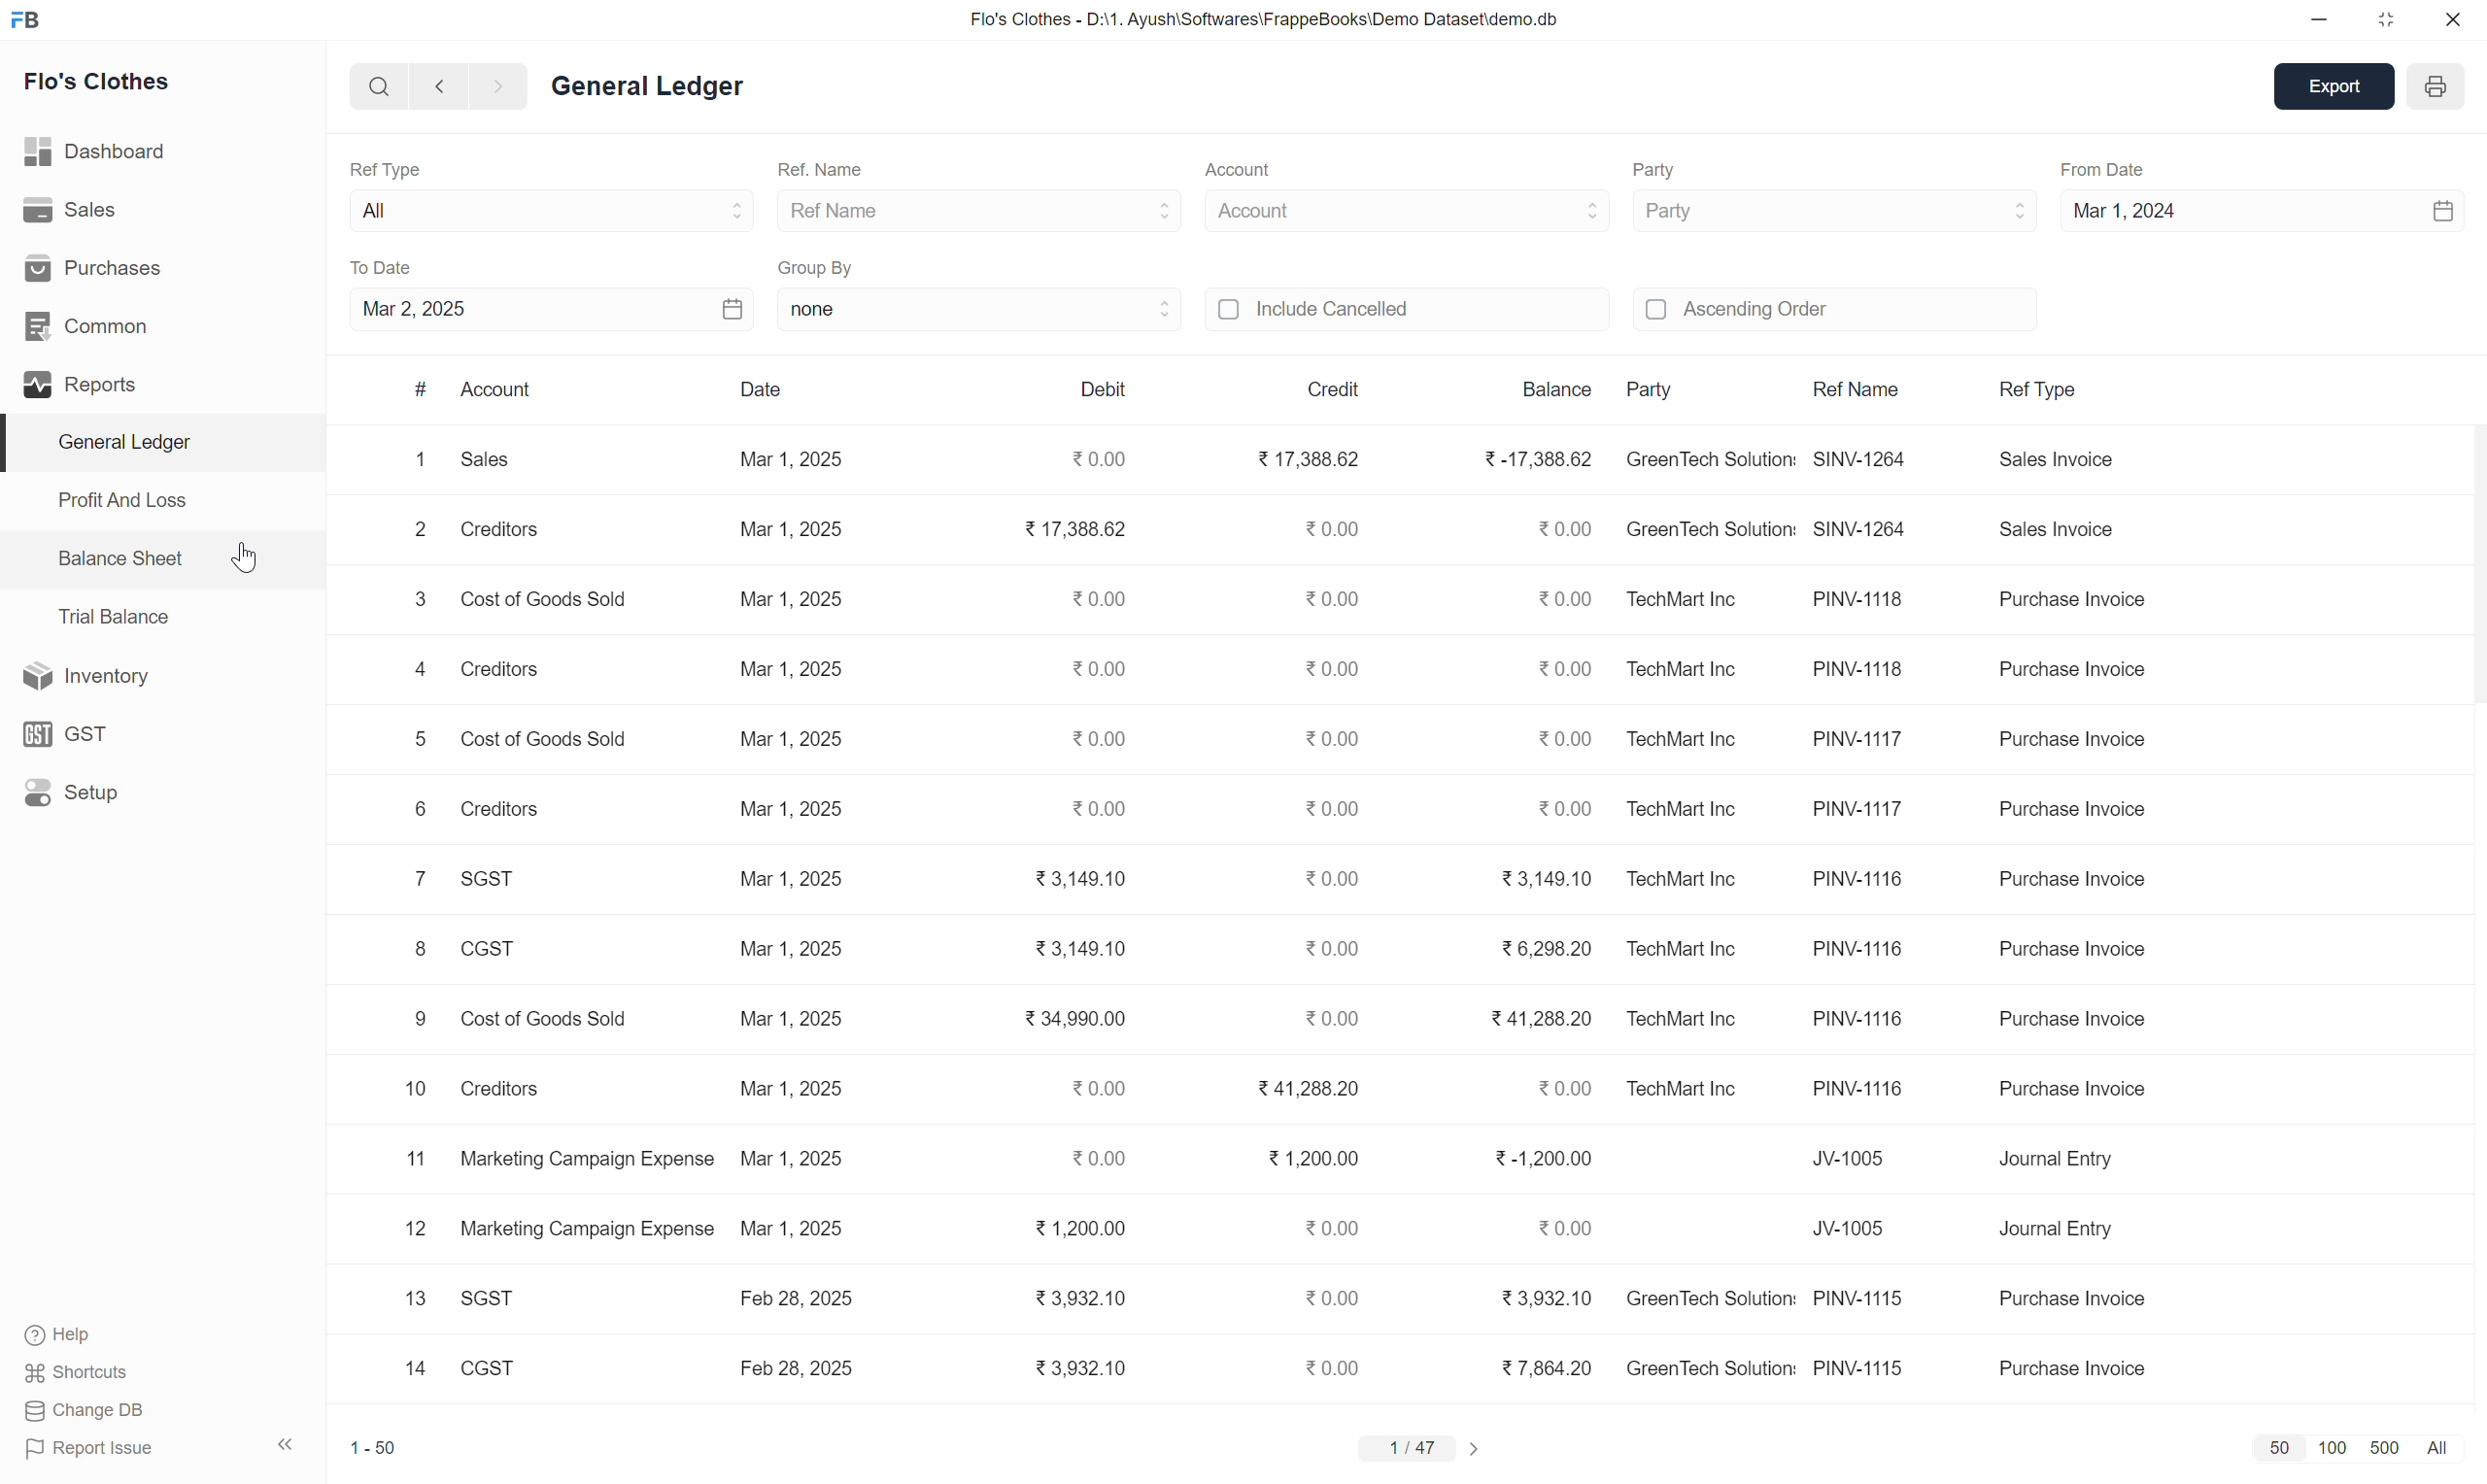  Describe the element at coordinates (1325, 1368) in the screenshot. I see `0.00` at that location.